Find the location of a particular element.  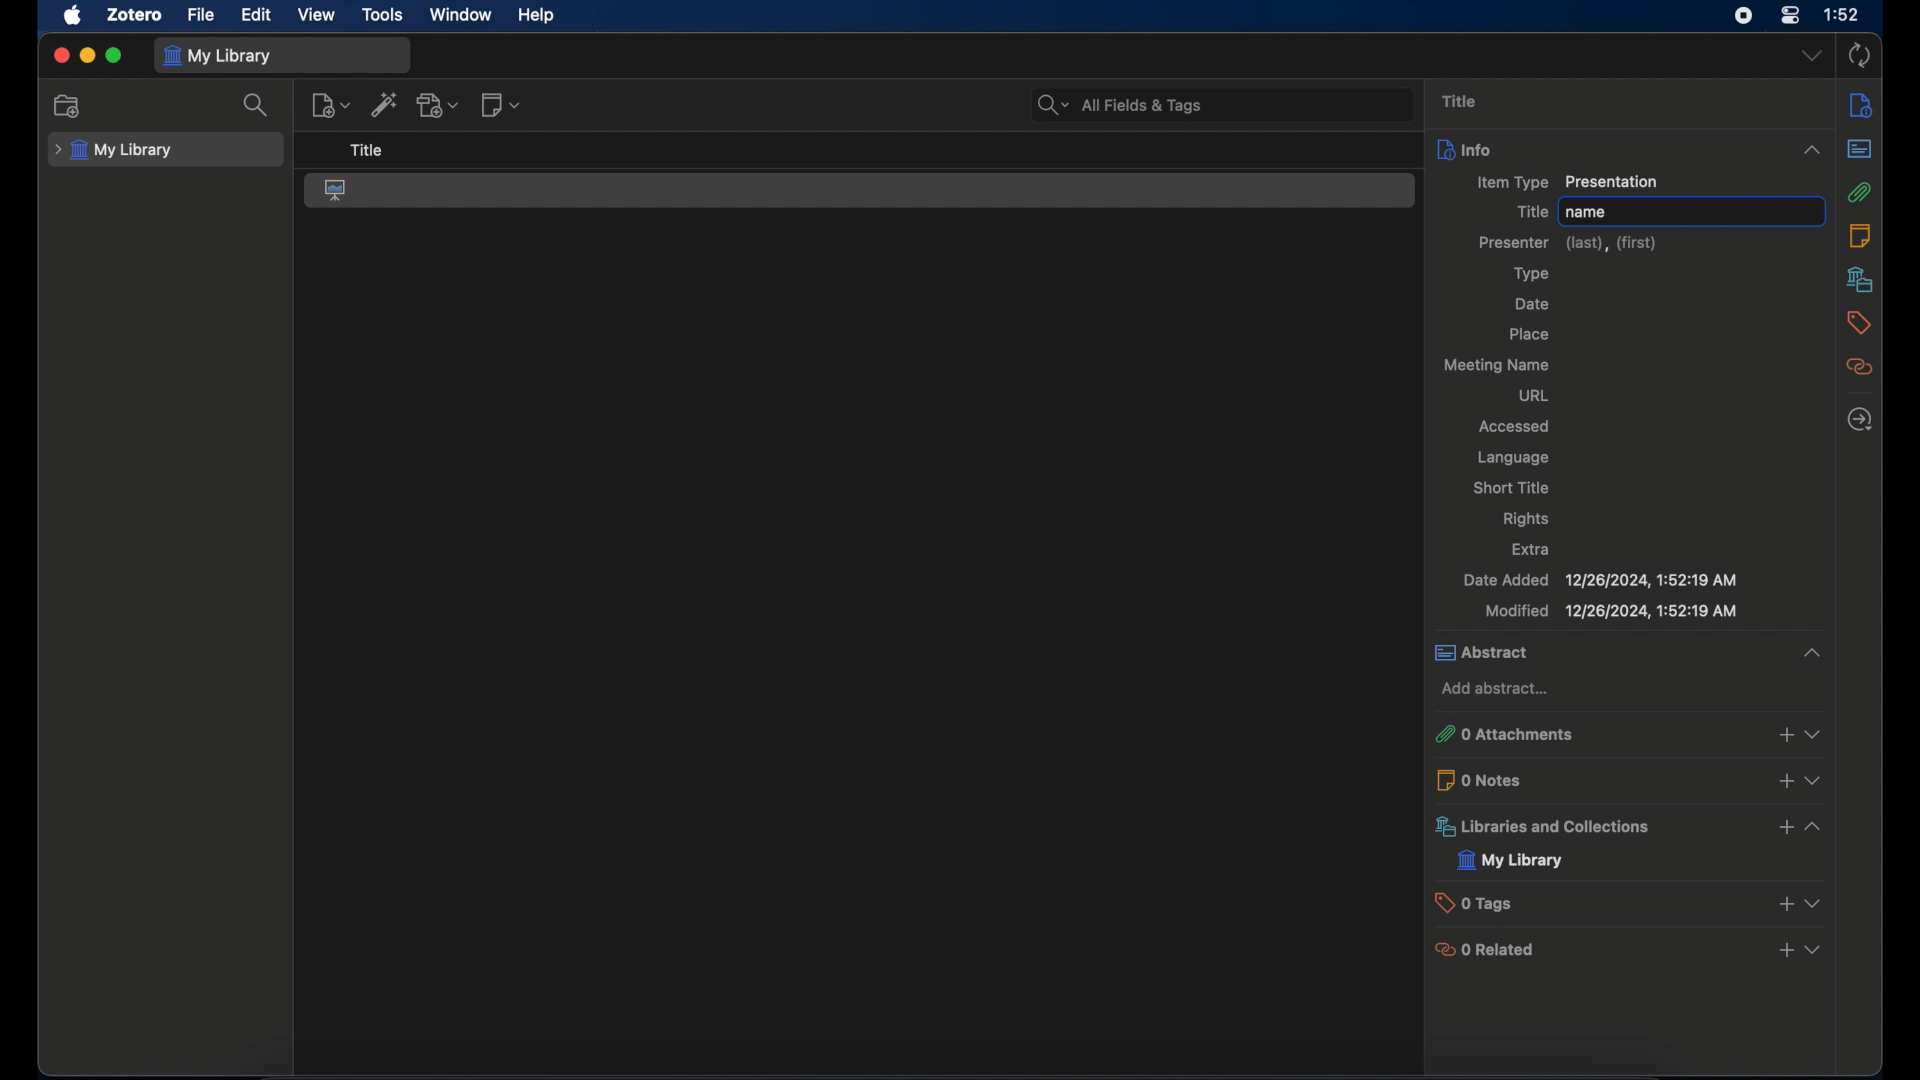

All Fields & Tags is located at coordinates (1213, 103).